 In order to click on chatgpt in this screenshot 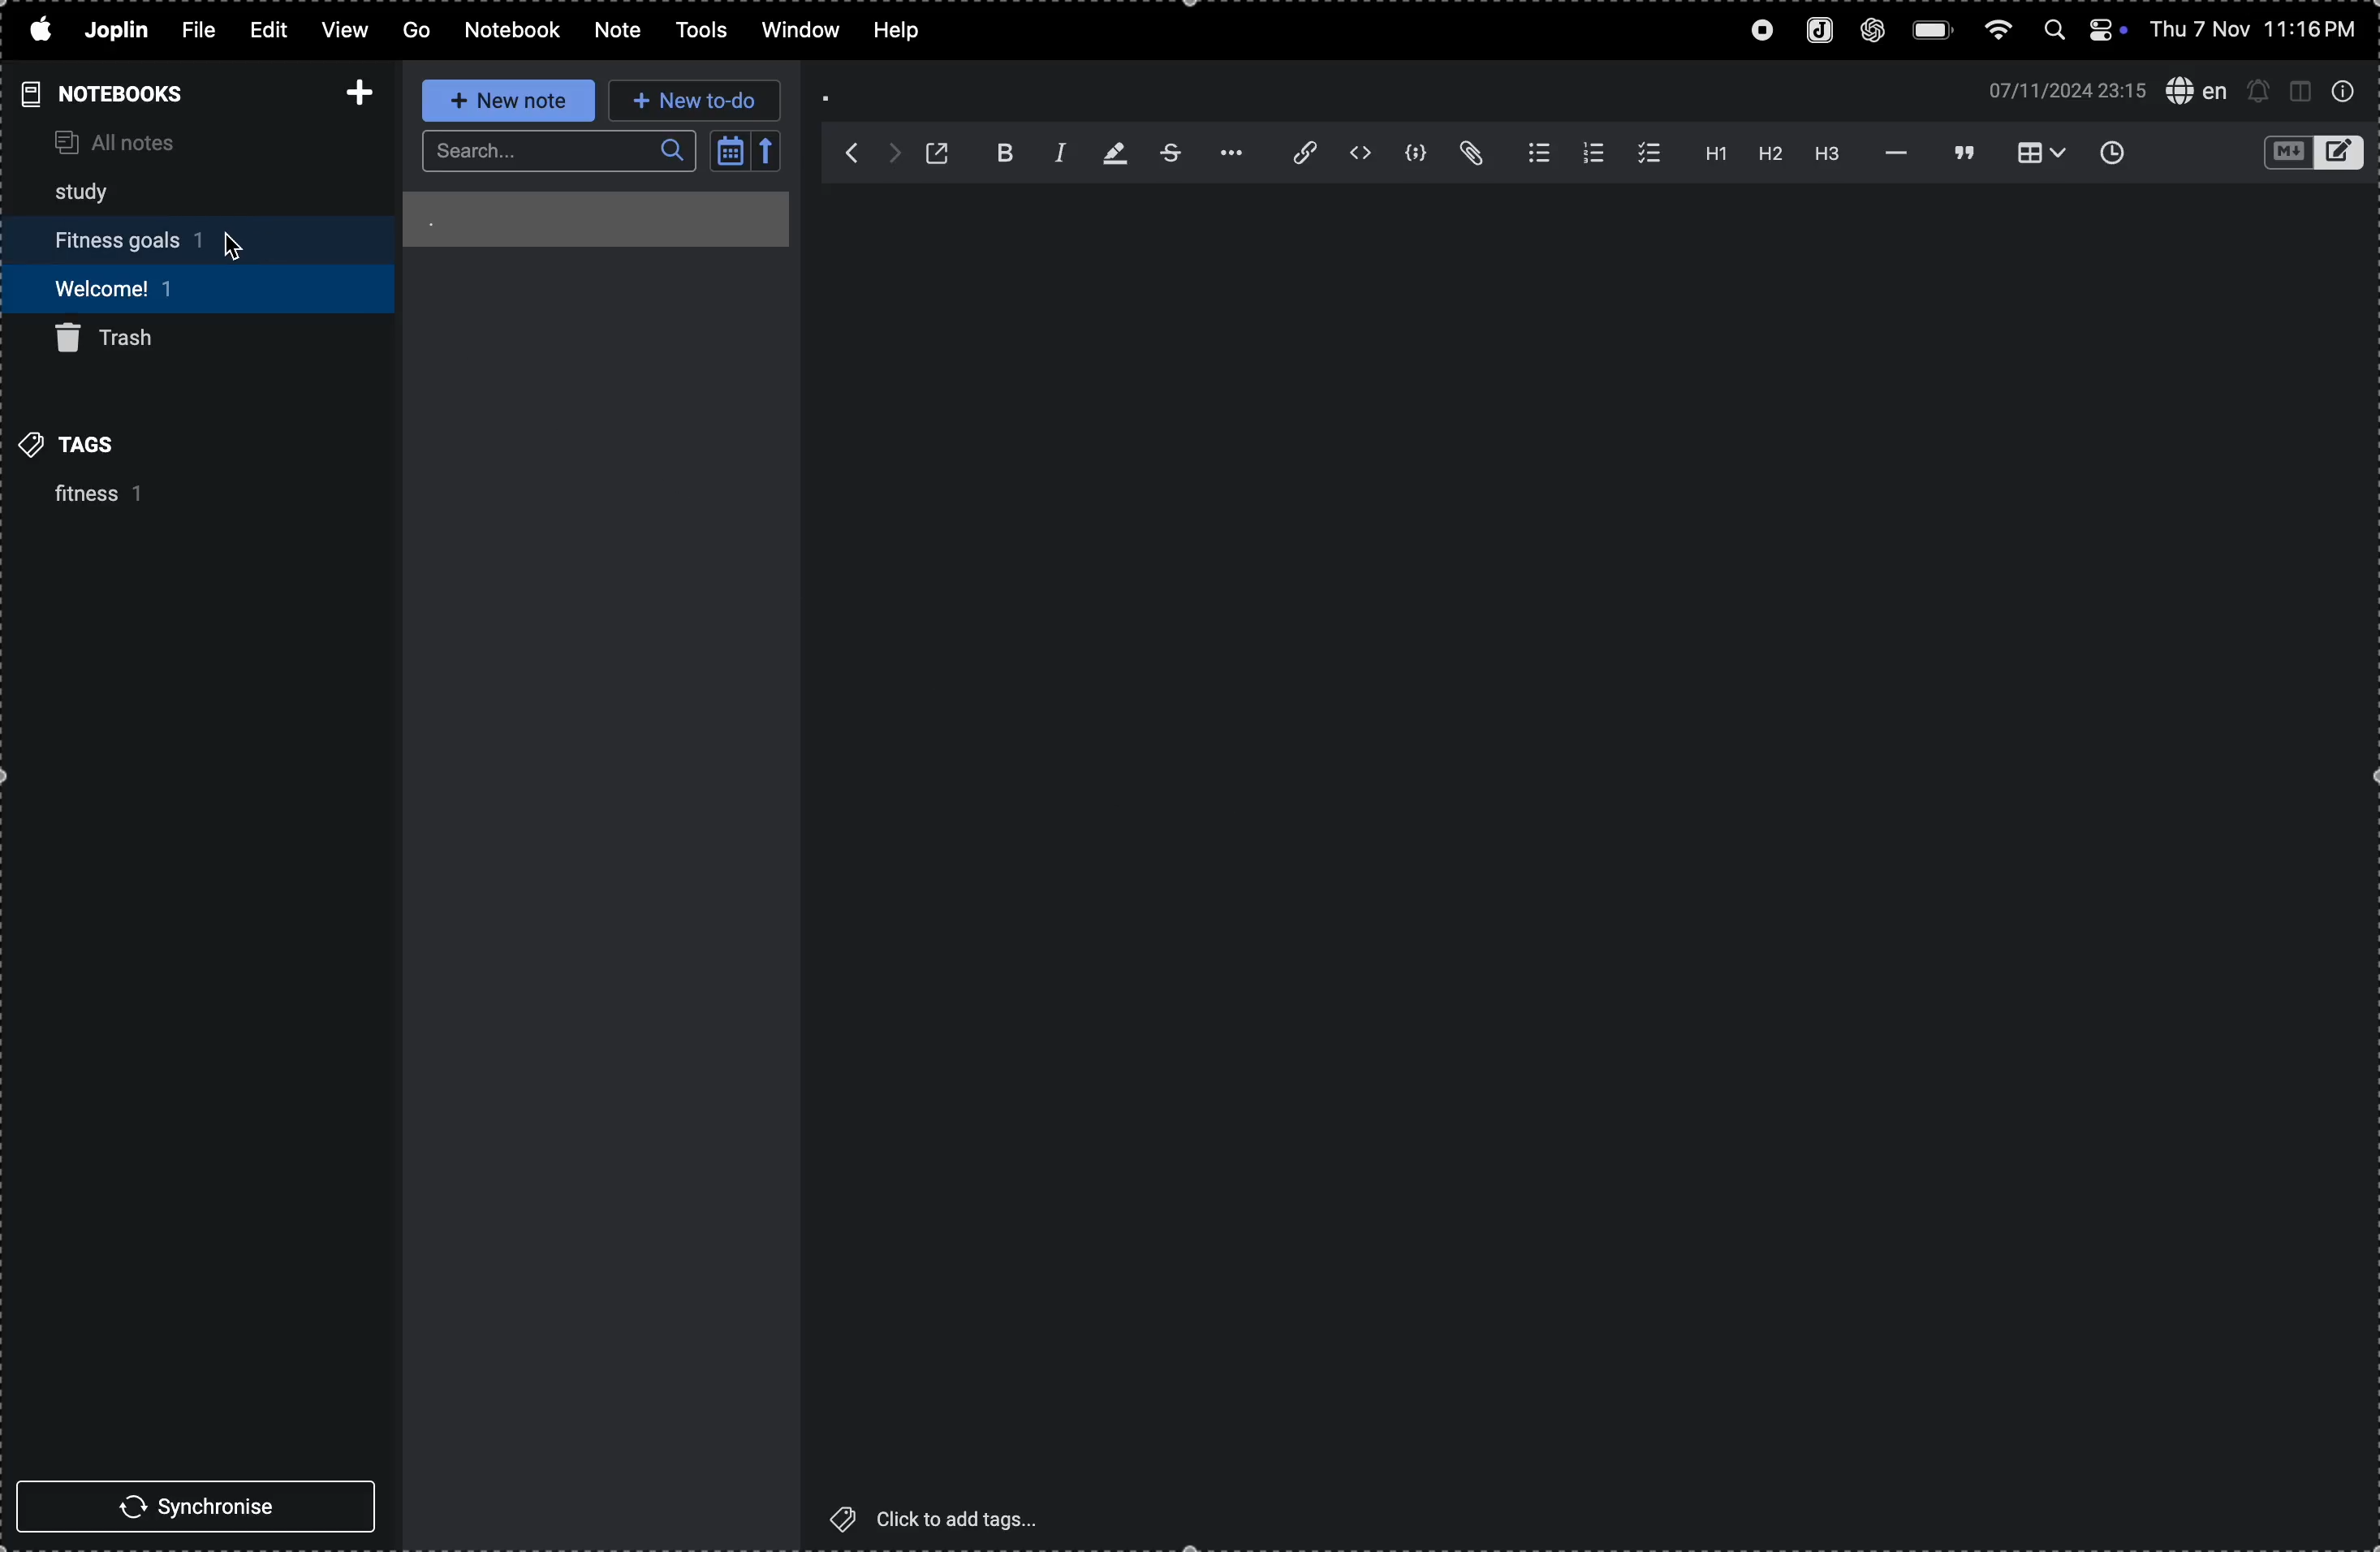, I will do `click(1870, 31)`.